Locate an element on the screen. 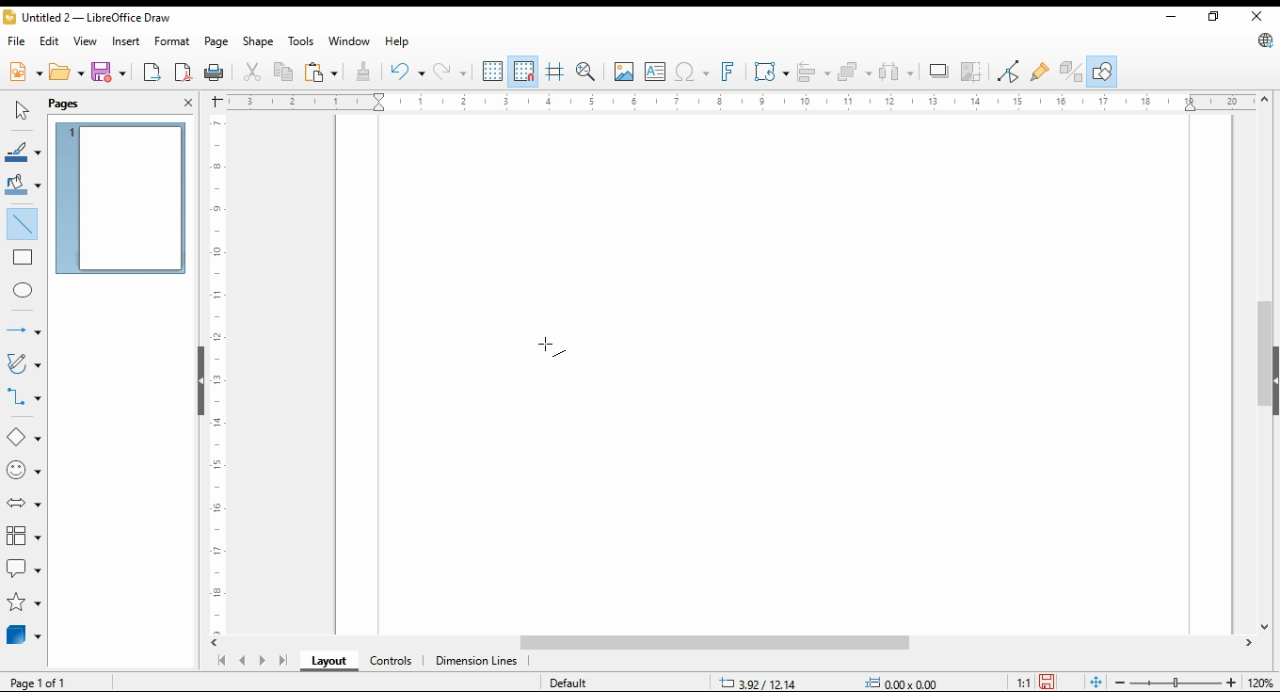 The height and width of the screenshot is (692, 1280). pages is located at coordinates (70, 102).